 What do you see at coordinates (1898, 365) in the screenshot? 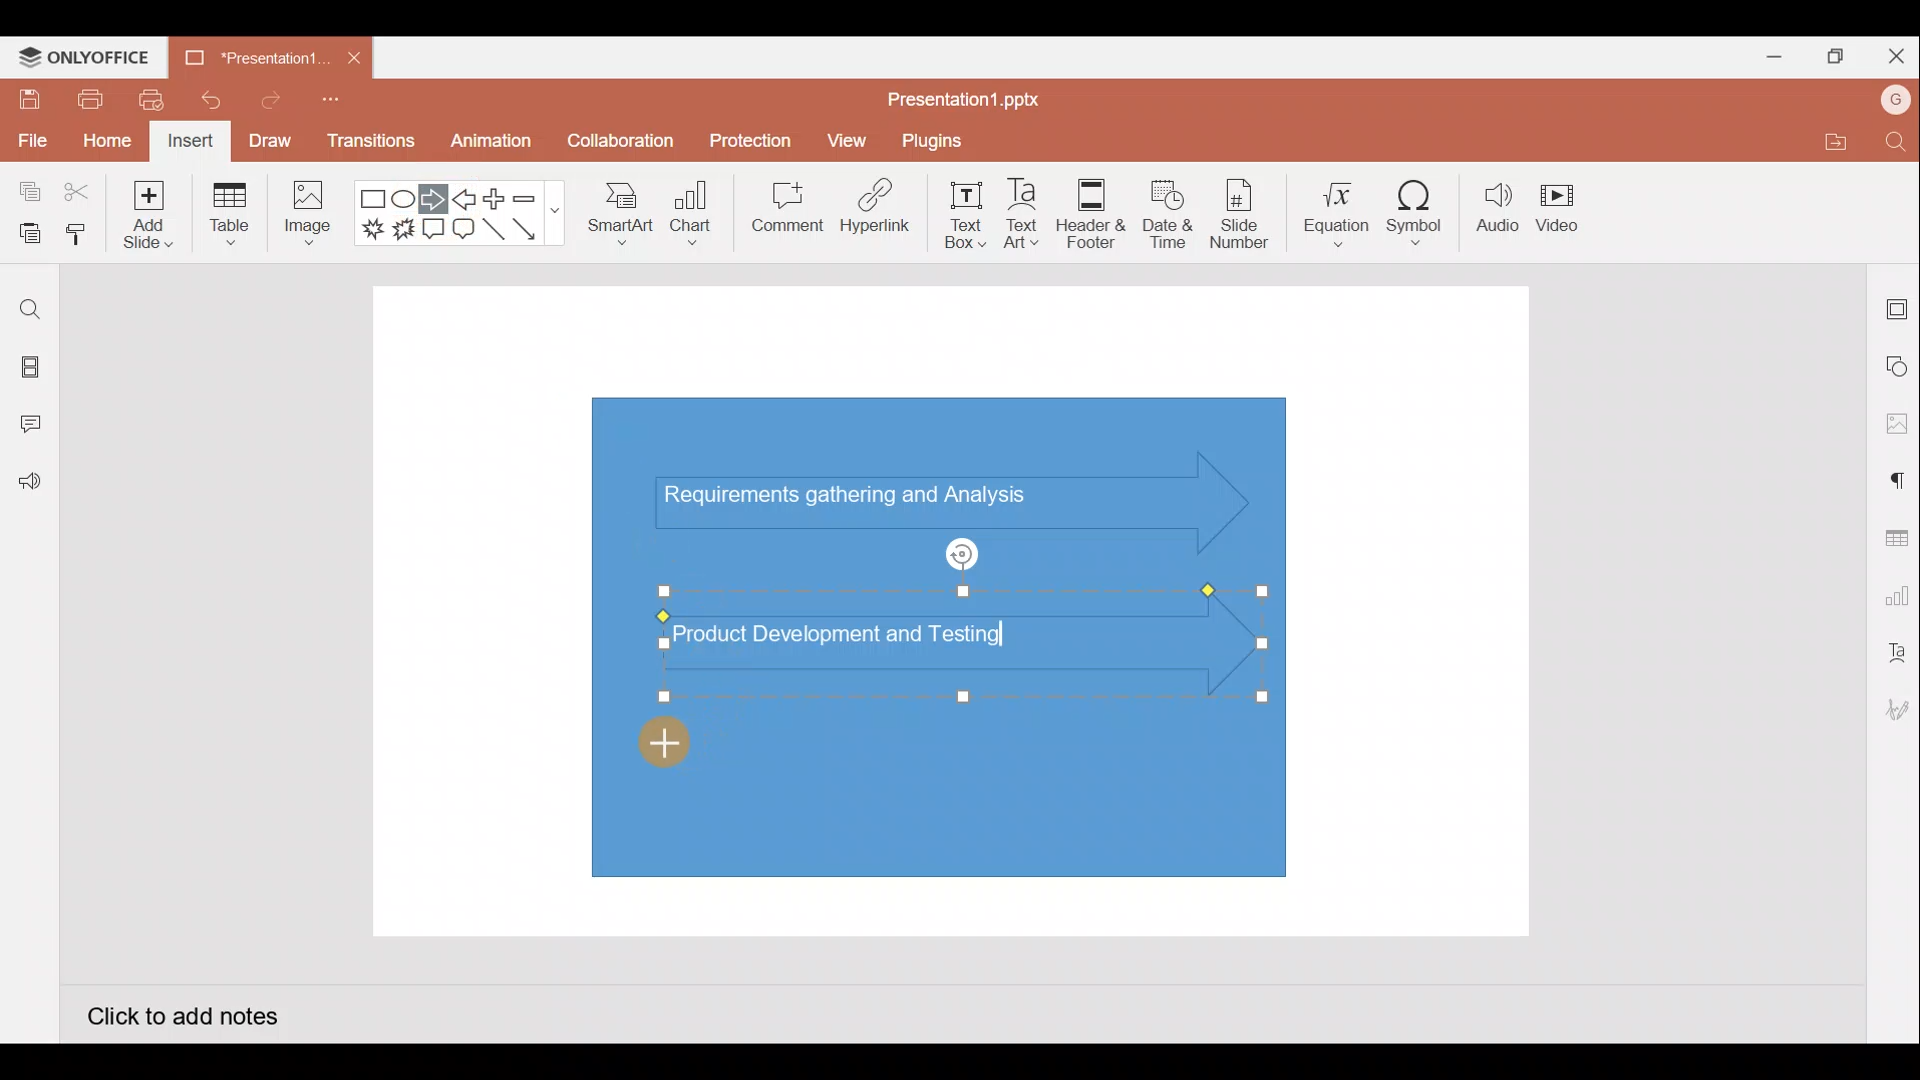
I see `Shape settings` at bounding box center [1898, 365].